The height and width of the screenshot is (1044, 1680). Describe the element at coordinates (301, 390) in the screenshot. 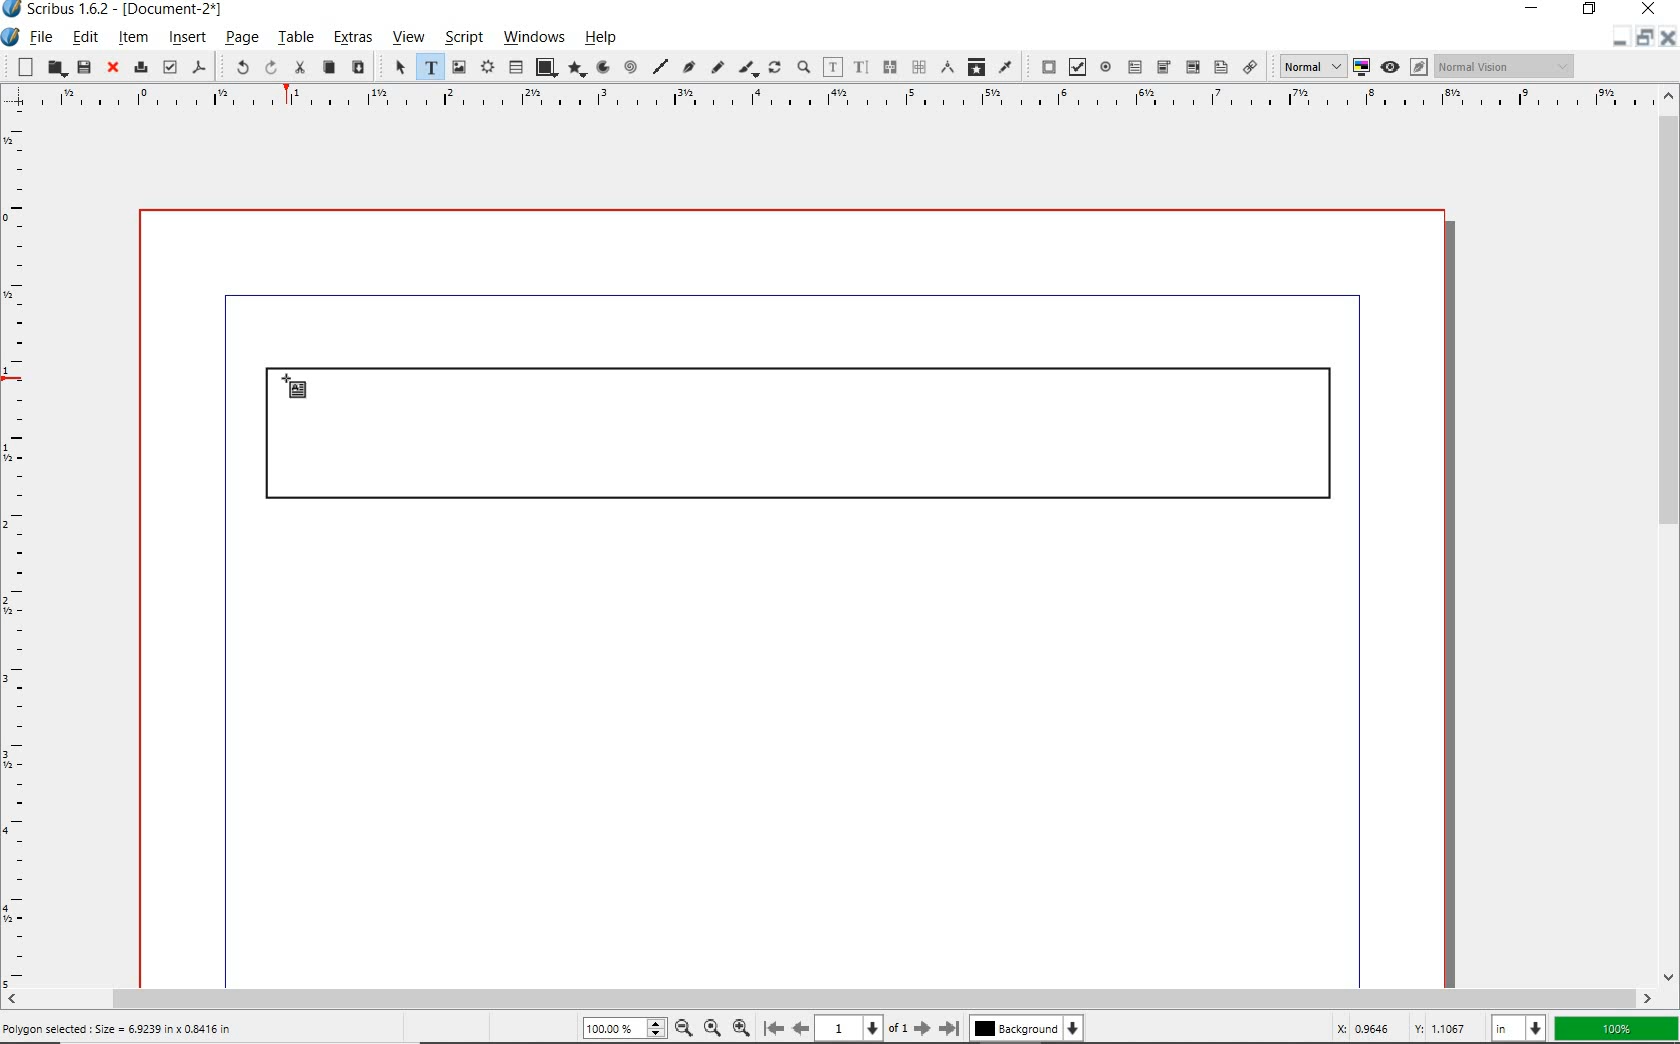

I see `text frame tool` at that location.